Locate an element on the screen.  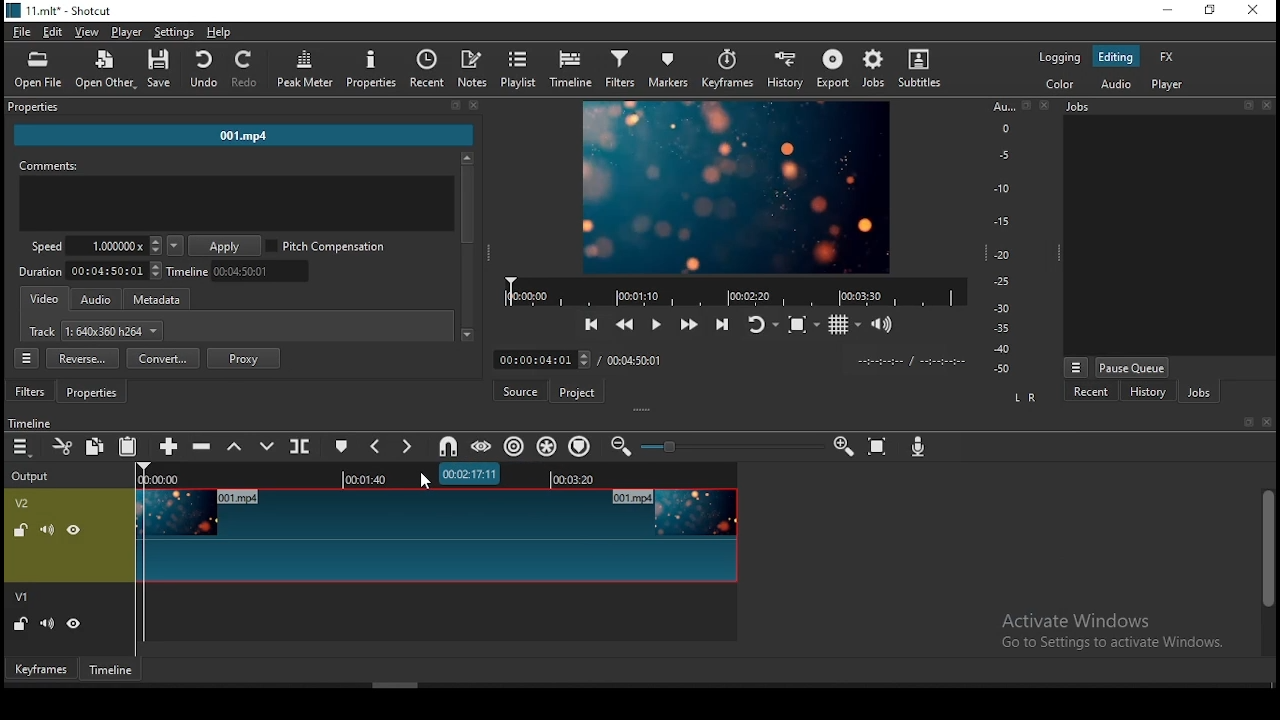
convert is located at coordinates (163, 358).